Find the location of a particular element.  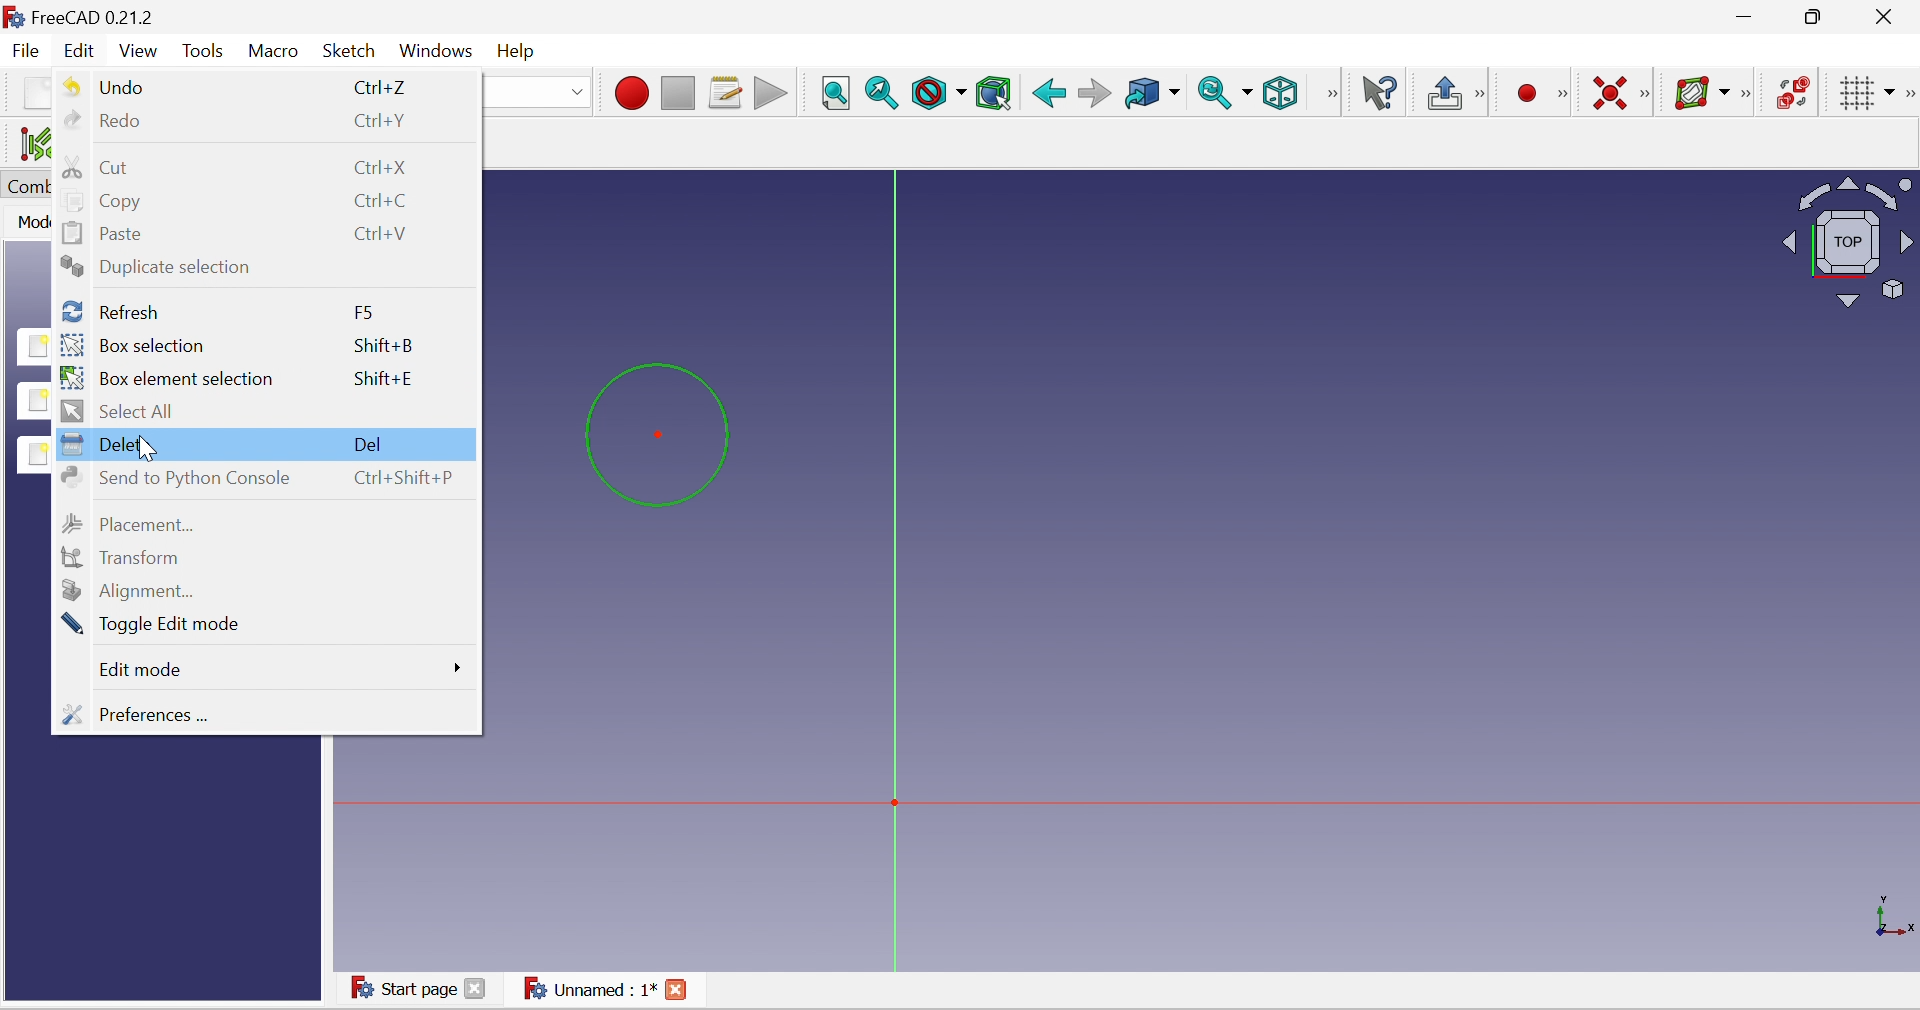

More options is located at coordinates (454, 667).